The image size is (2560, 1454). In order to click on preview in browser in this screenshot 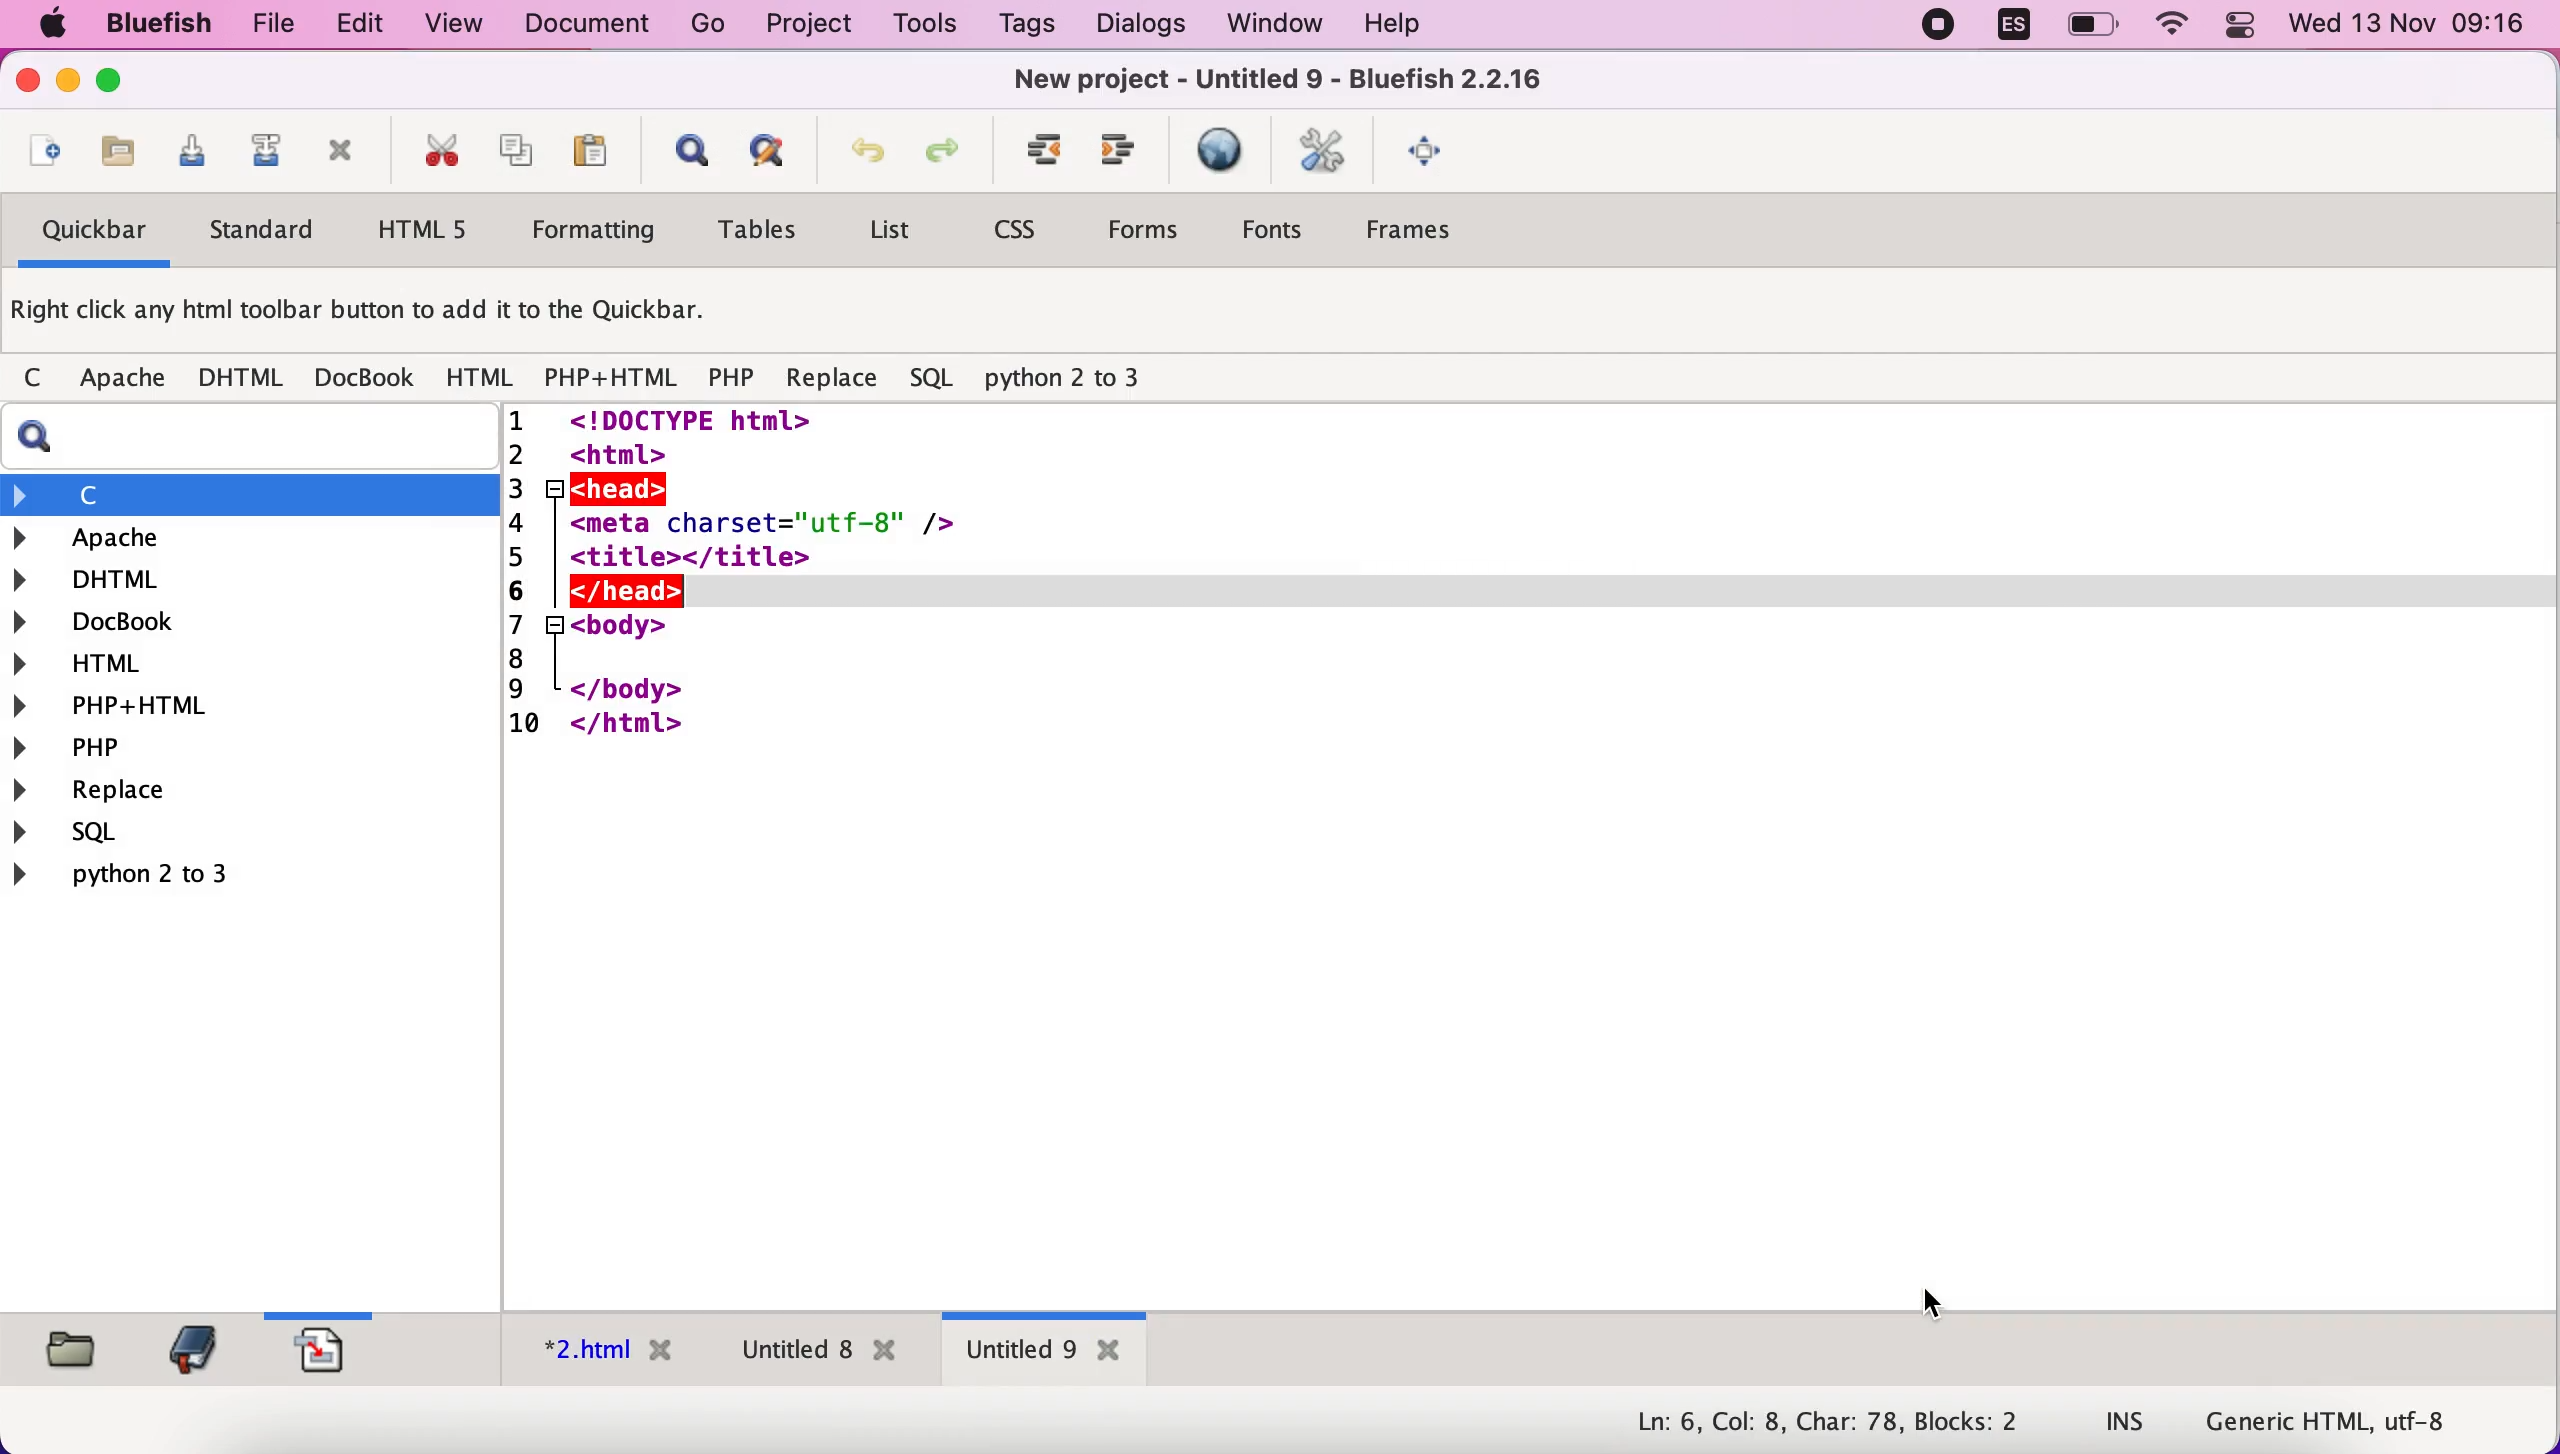, I will do `click(1219, 152)`.